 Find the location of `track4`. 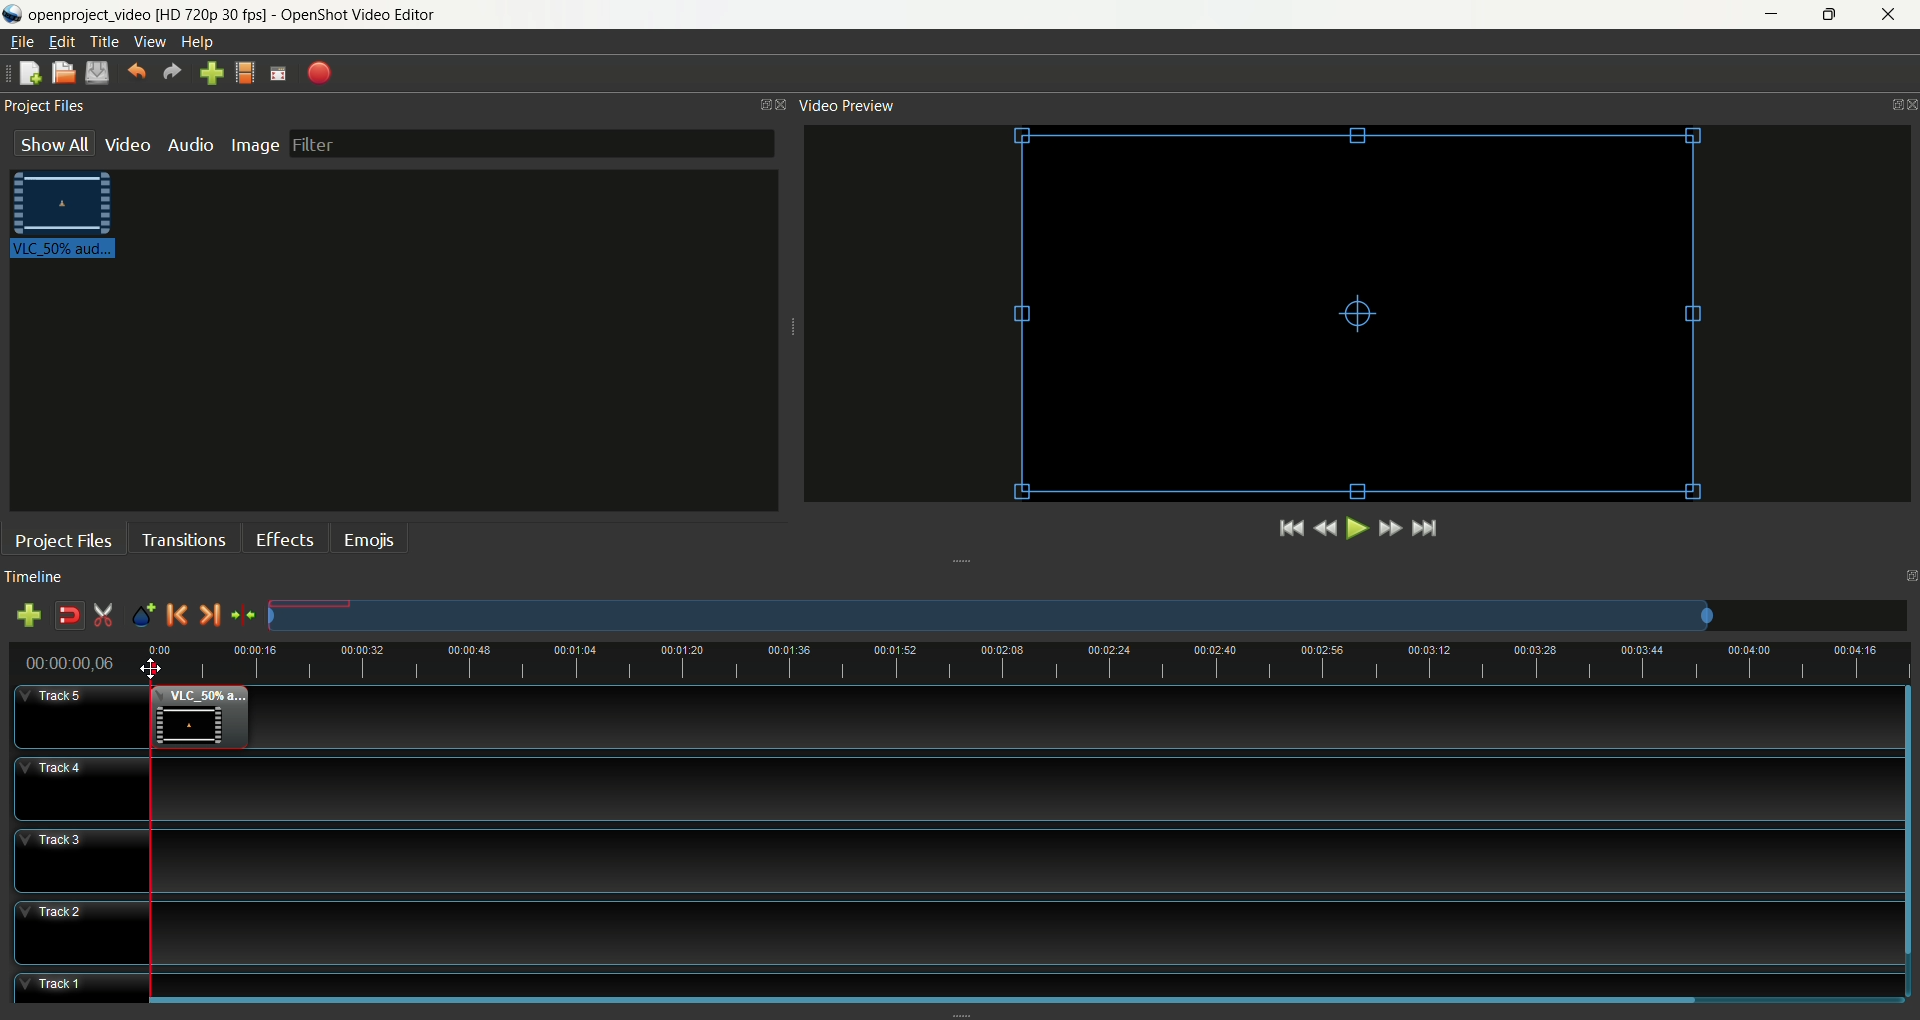

track4 is located at coordinates (81, 788).